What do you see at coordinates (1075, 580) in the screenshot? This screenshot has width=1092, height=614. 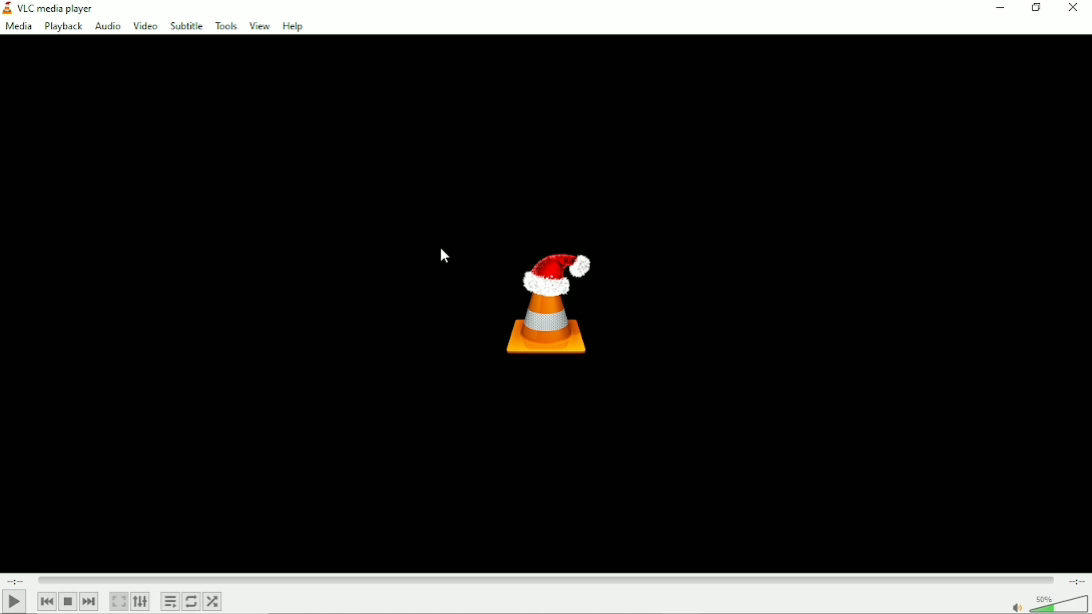 I see `Total duration` at bounding box center [1075, 580].